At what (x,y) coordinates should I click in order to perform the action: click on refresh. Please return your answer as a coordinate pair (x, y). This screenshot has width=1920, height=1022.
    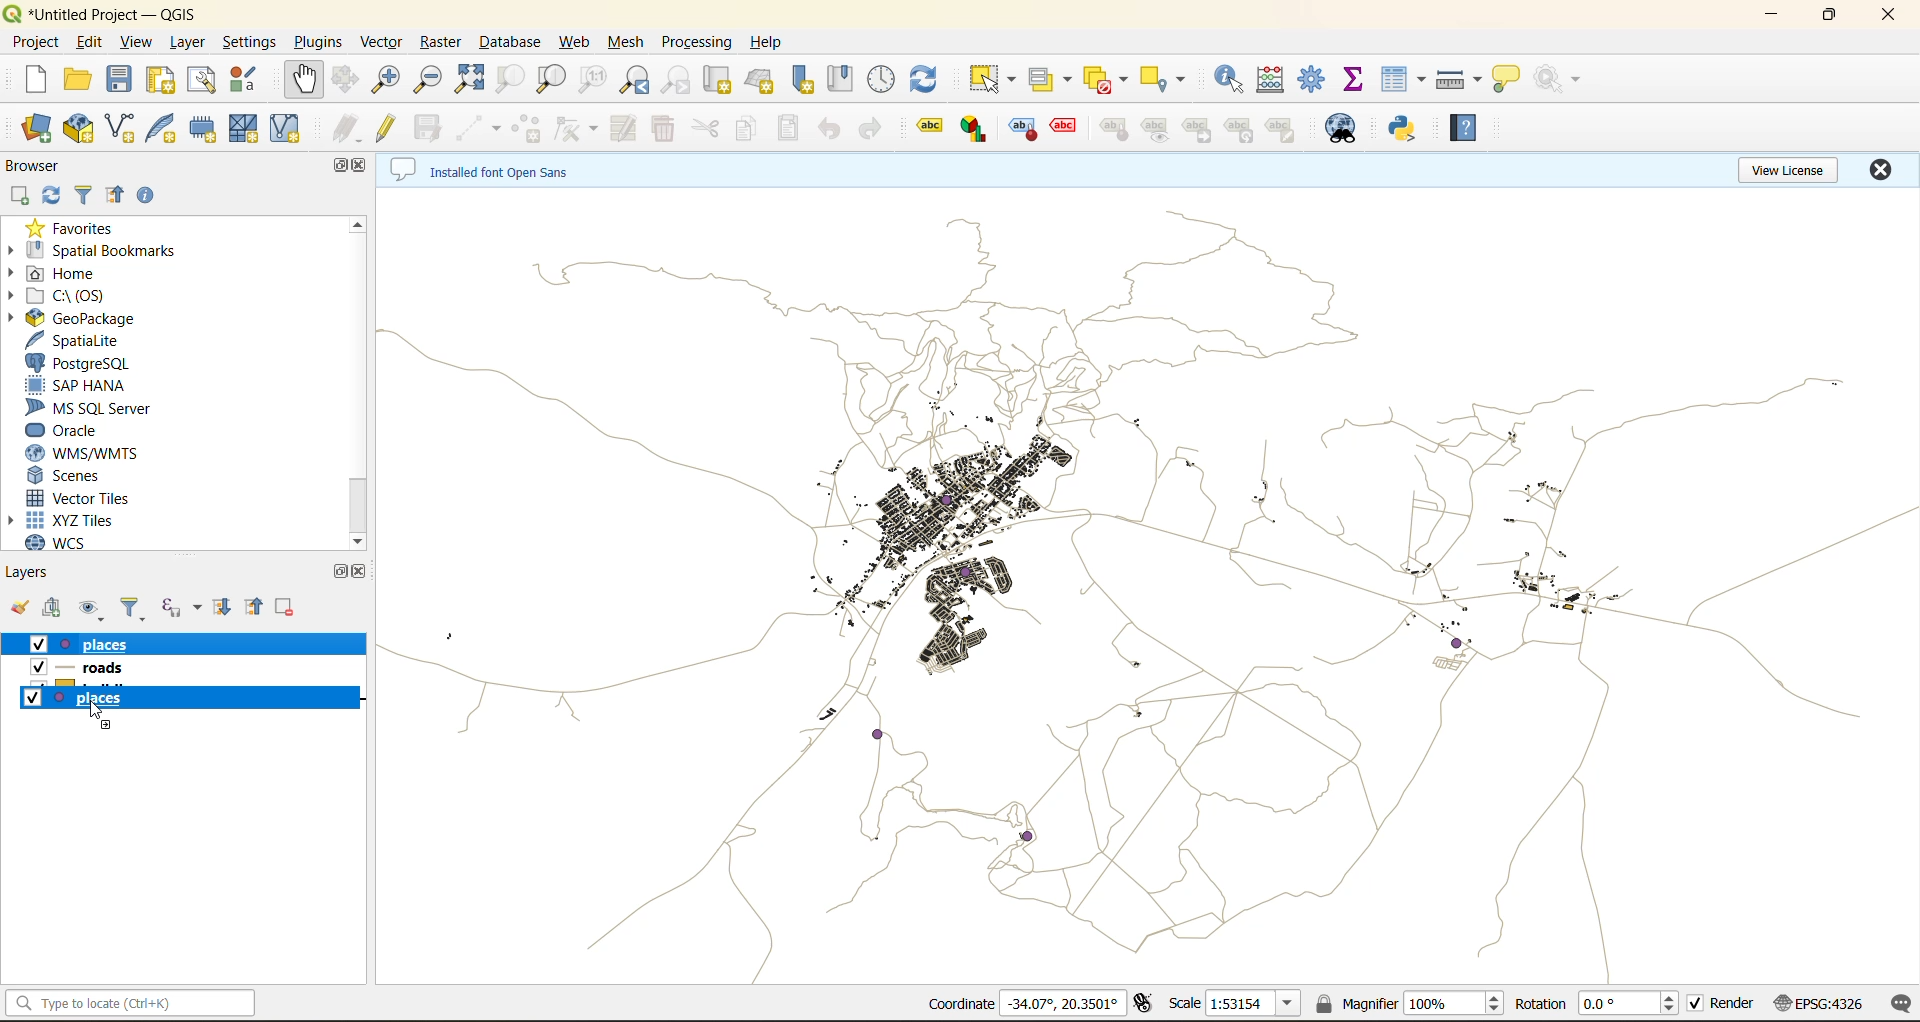
    Looking at the image, I should click on (927, 78).